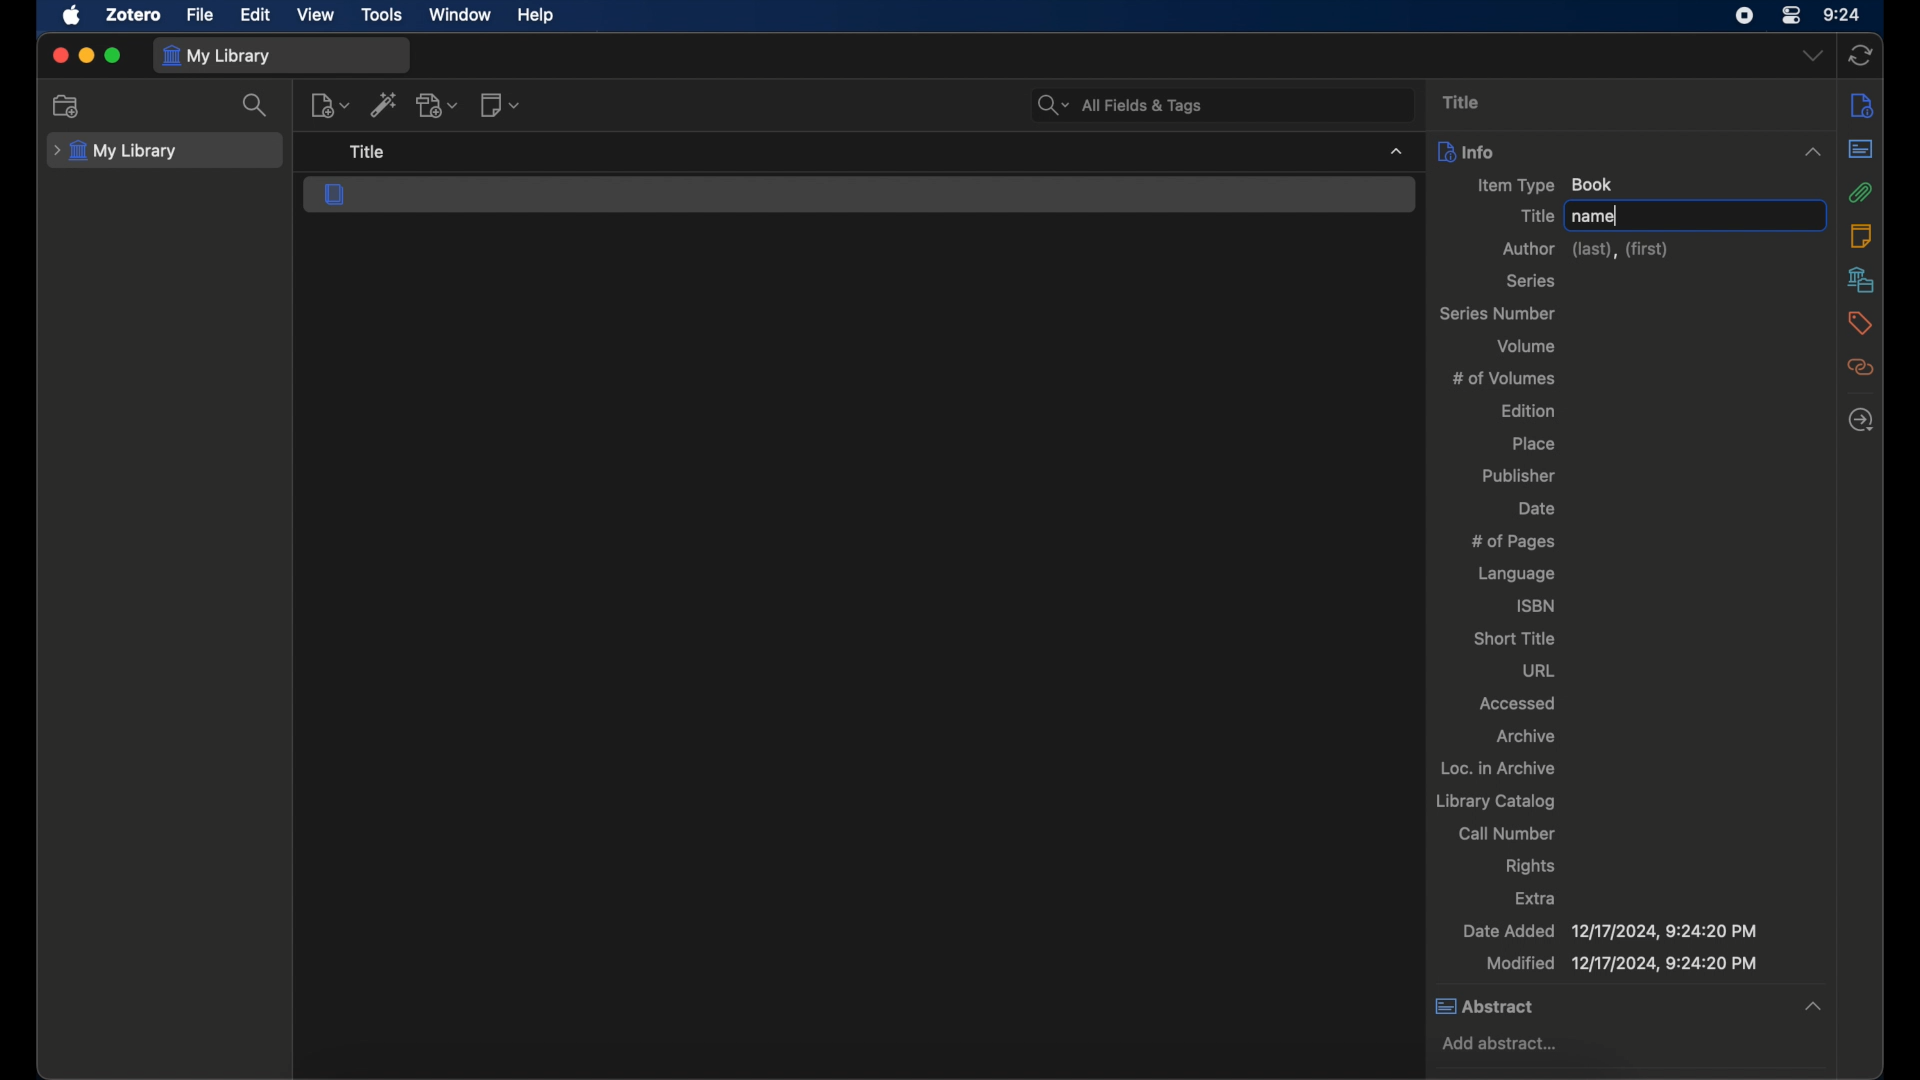 The height and width of the screenshot is (1080, 1920). Describe the element at coordinates (1501, 768) in the screenshot. I see `loc. in archive` at that location.